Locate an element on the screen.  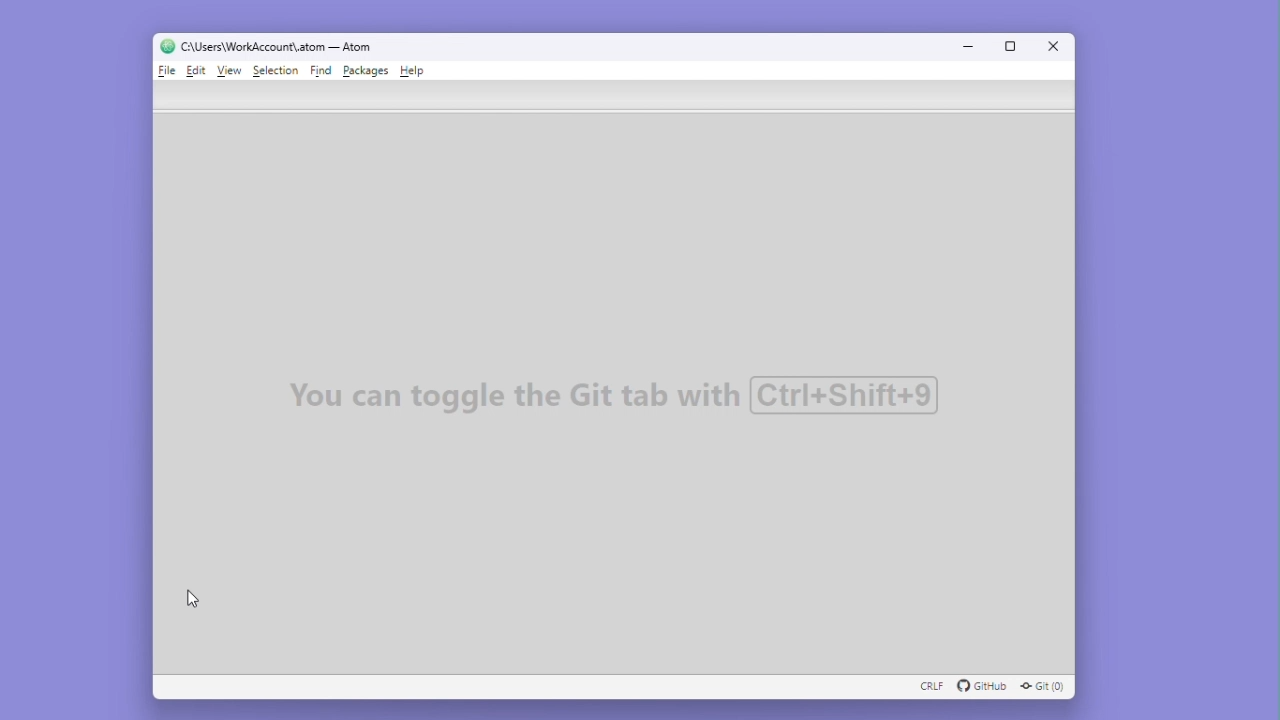
Minimize is located at coordinates (968, 48).